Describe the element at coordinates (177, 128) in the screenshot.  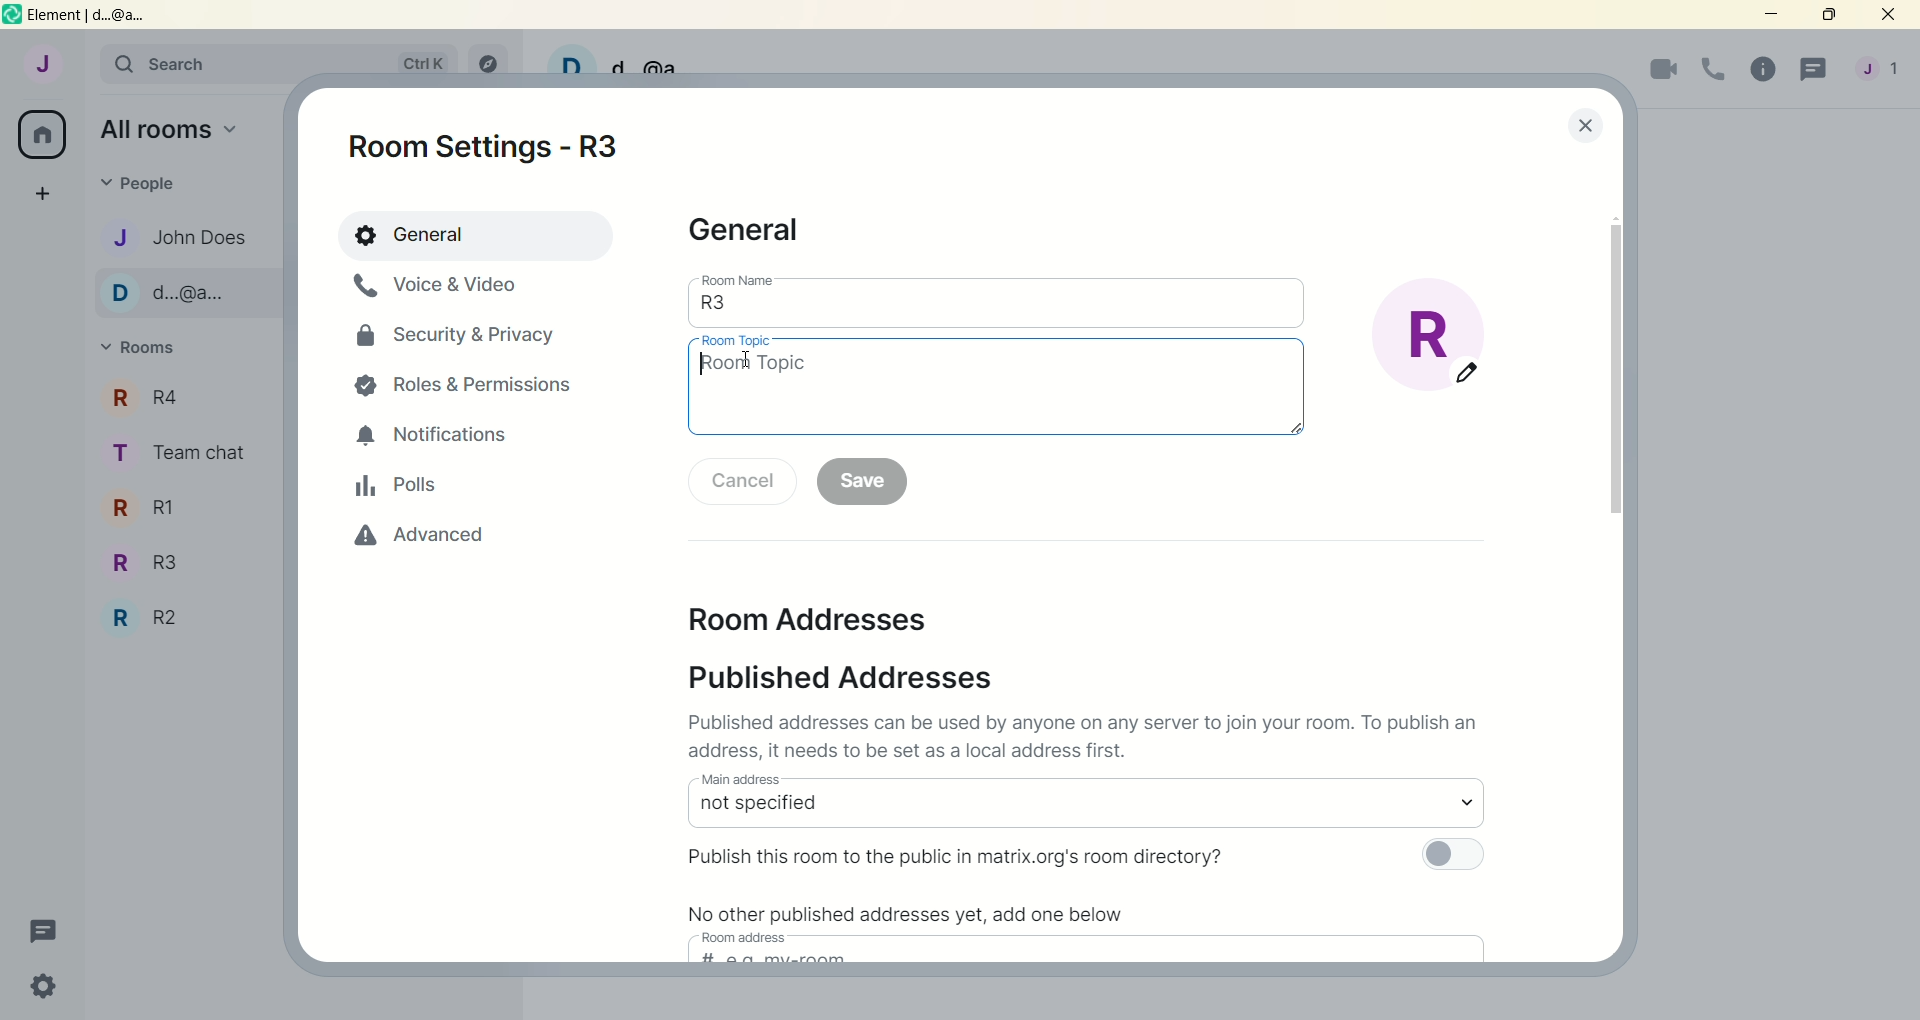
I see `all rooms` at that location.